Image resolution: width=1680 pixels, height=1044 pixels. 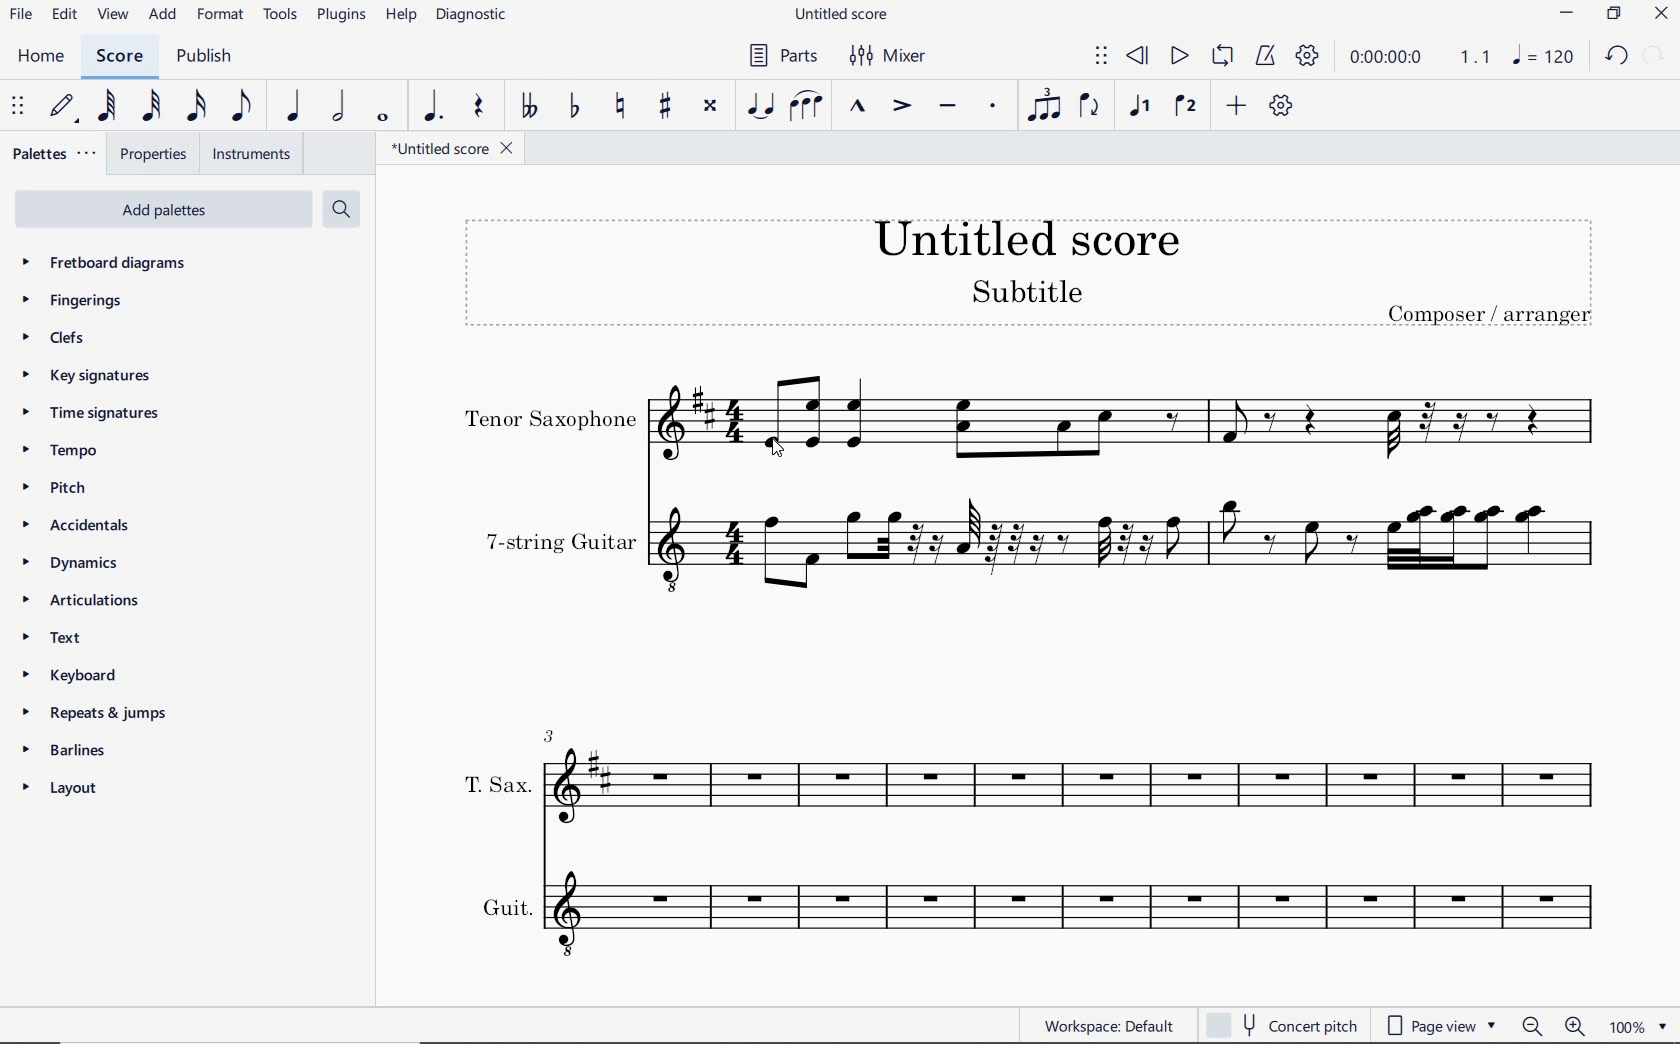 What do you see at coordinates (1544, 57) in the screenshot?
I see `NOTE` at bounding box center [1544, 57].